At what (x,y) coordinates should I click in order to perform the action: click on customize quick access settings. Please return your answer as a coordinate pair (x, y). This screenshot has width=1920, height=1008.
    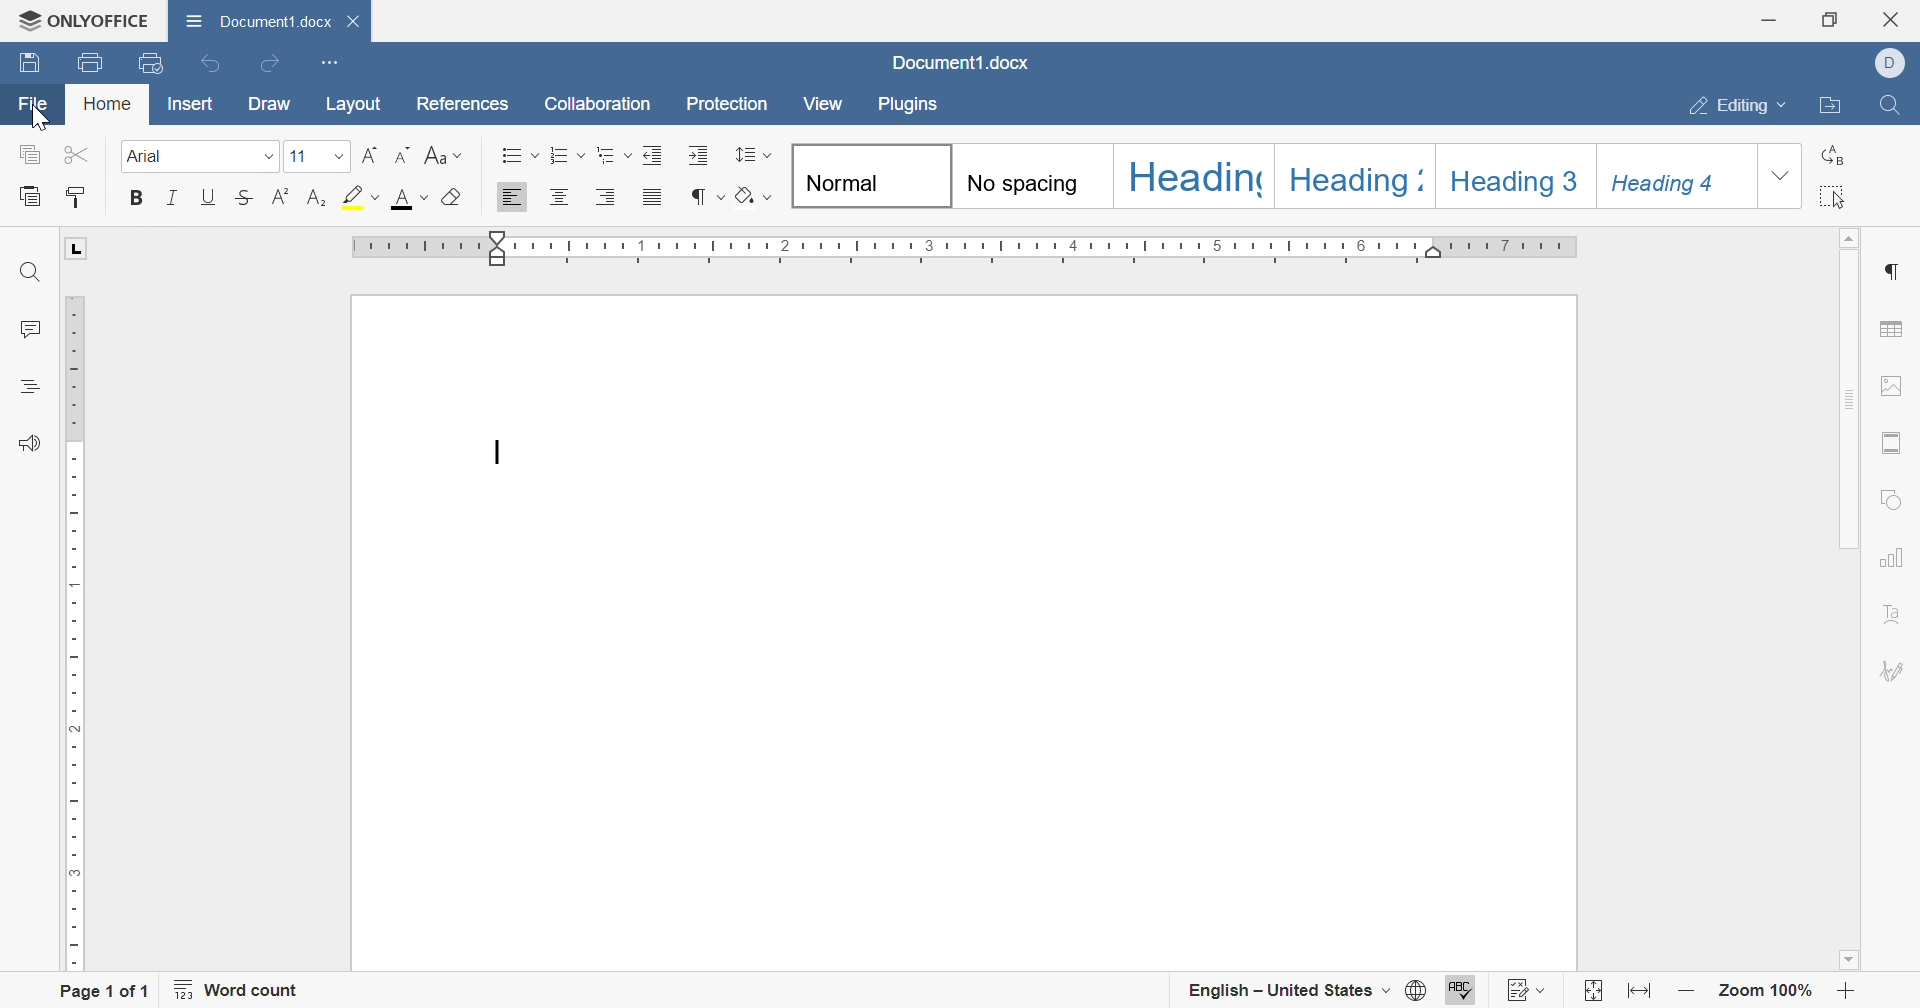
    Looking at the image, I should click on (333, 62).